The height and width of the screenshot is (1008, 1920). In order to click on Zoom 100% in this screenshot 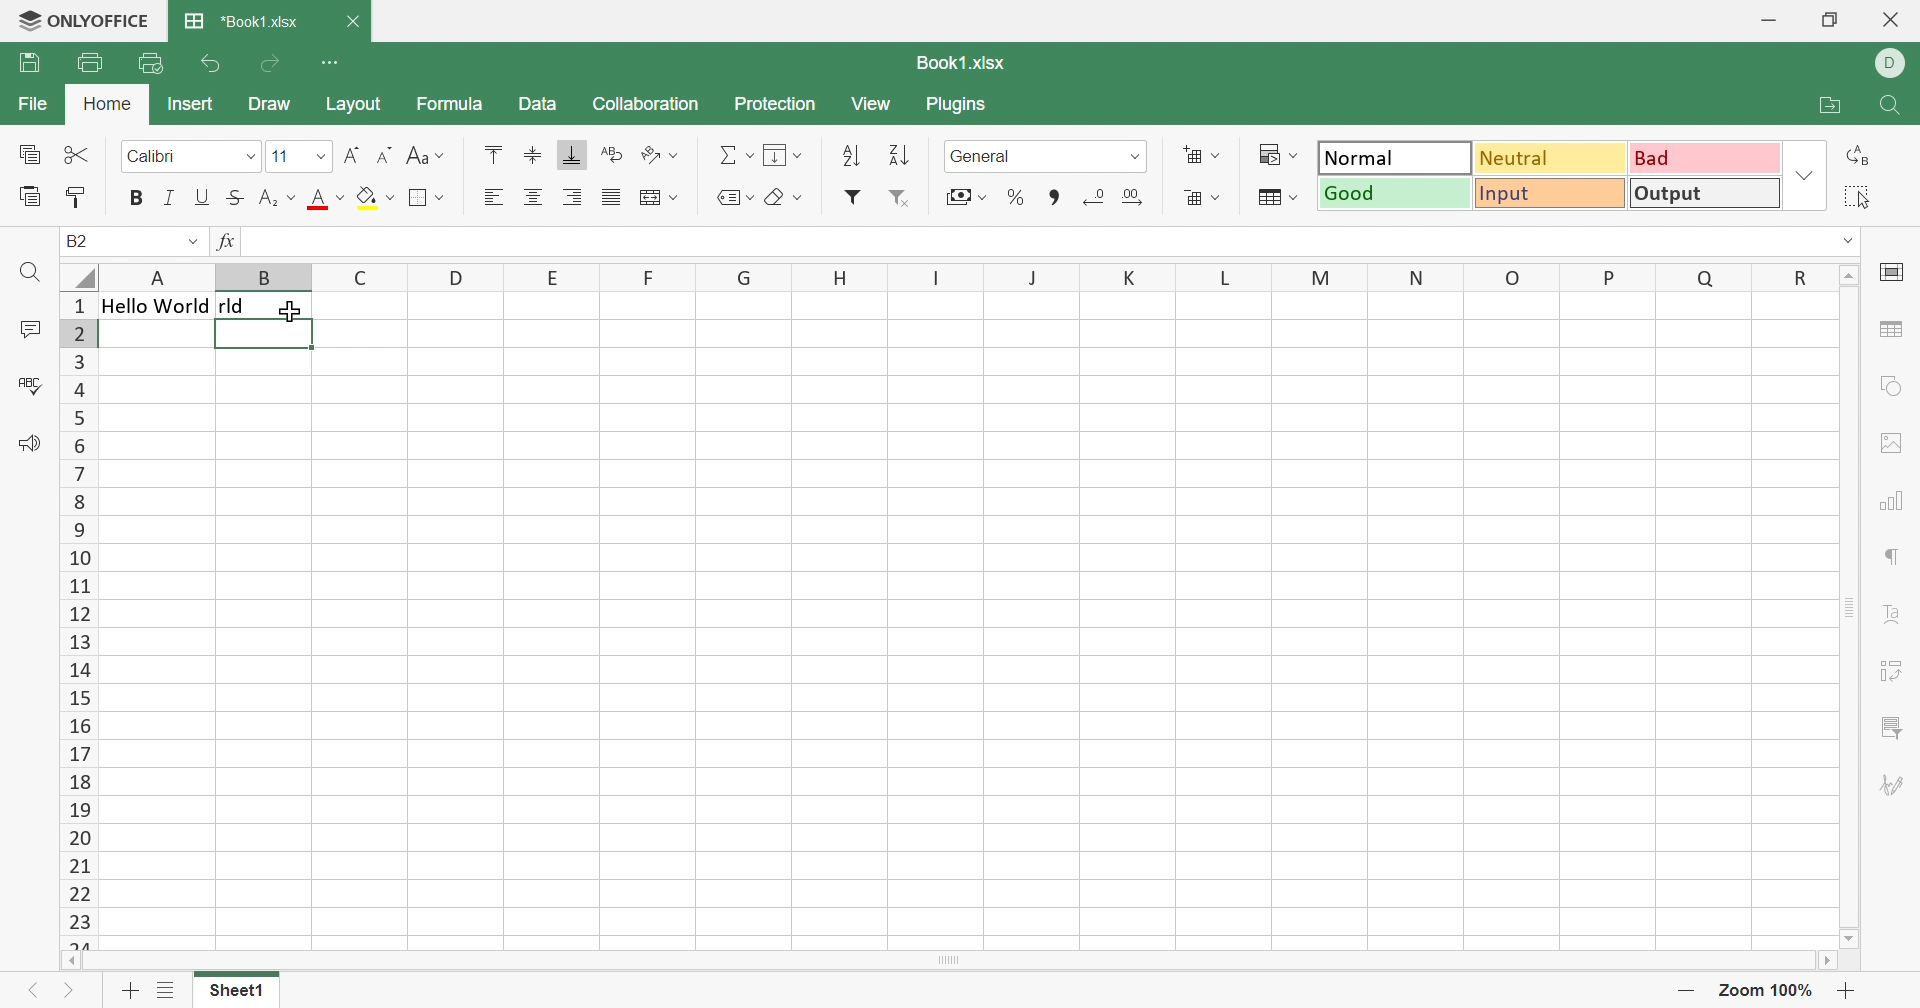, I will do `click(1765, 991)`.